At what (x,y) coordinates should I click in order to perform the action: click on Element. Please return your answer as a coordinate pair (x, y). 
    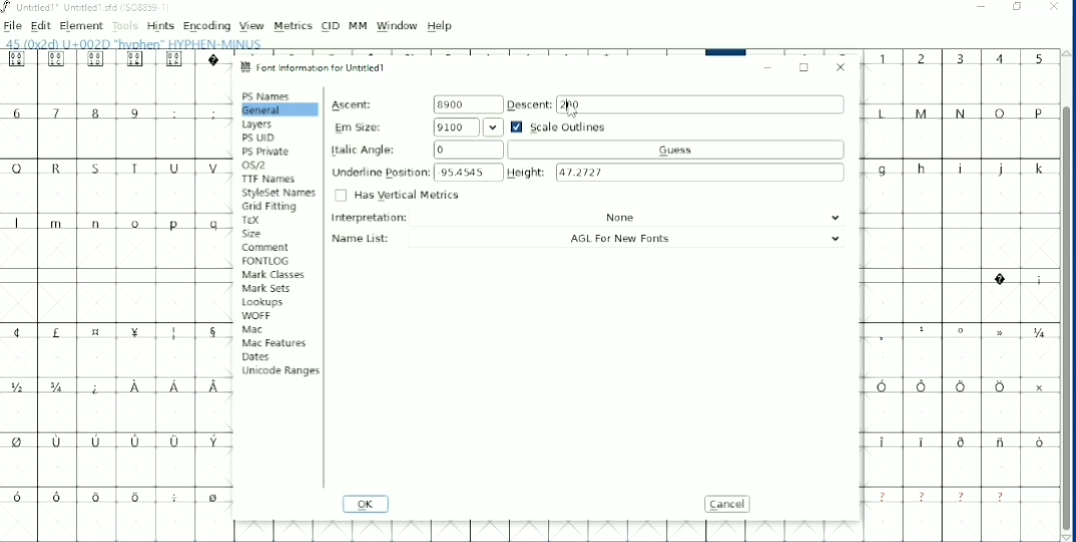
    Looking at the image, I should click on (81, 26).